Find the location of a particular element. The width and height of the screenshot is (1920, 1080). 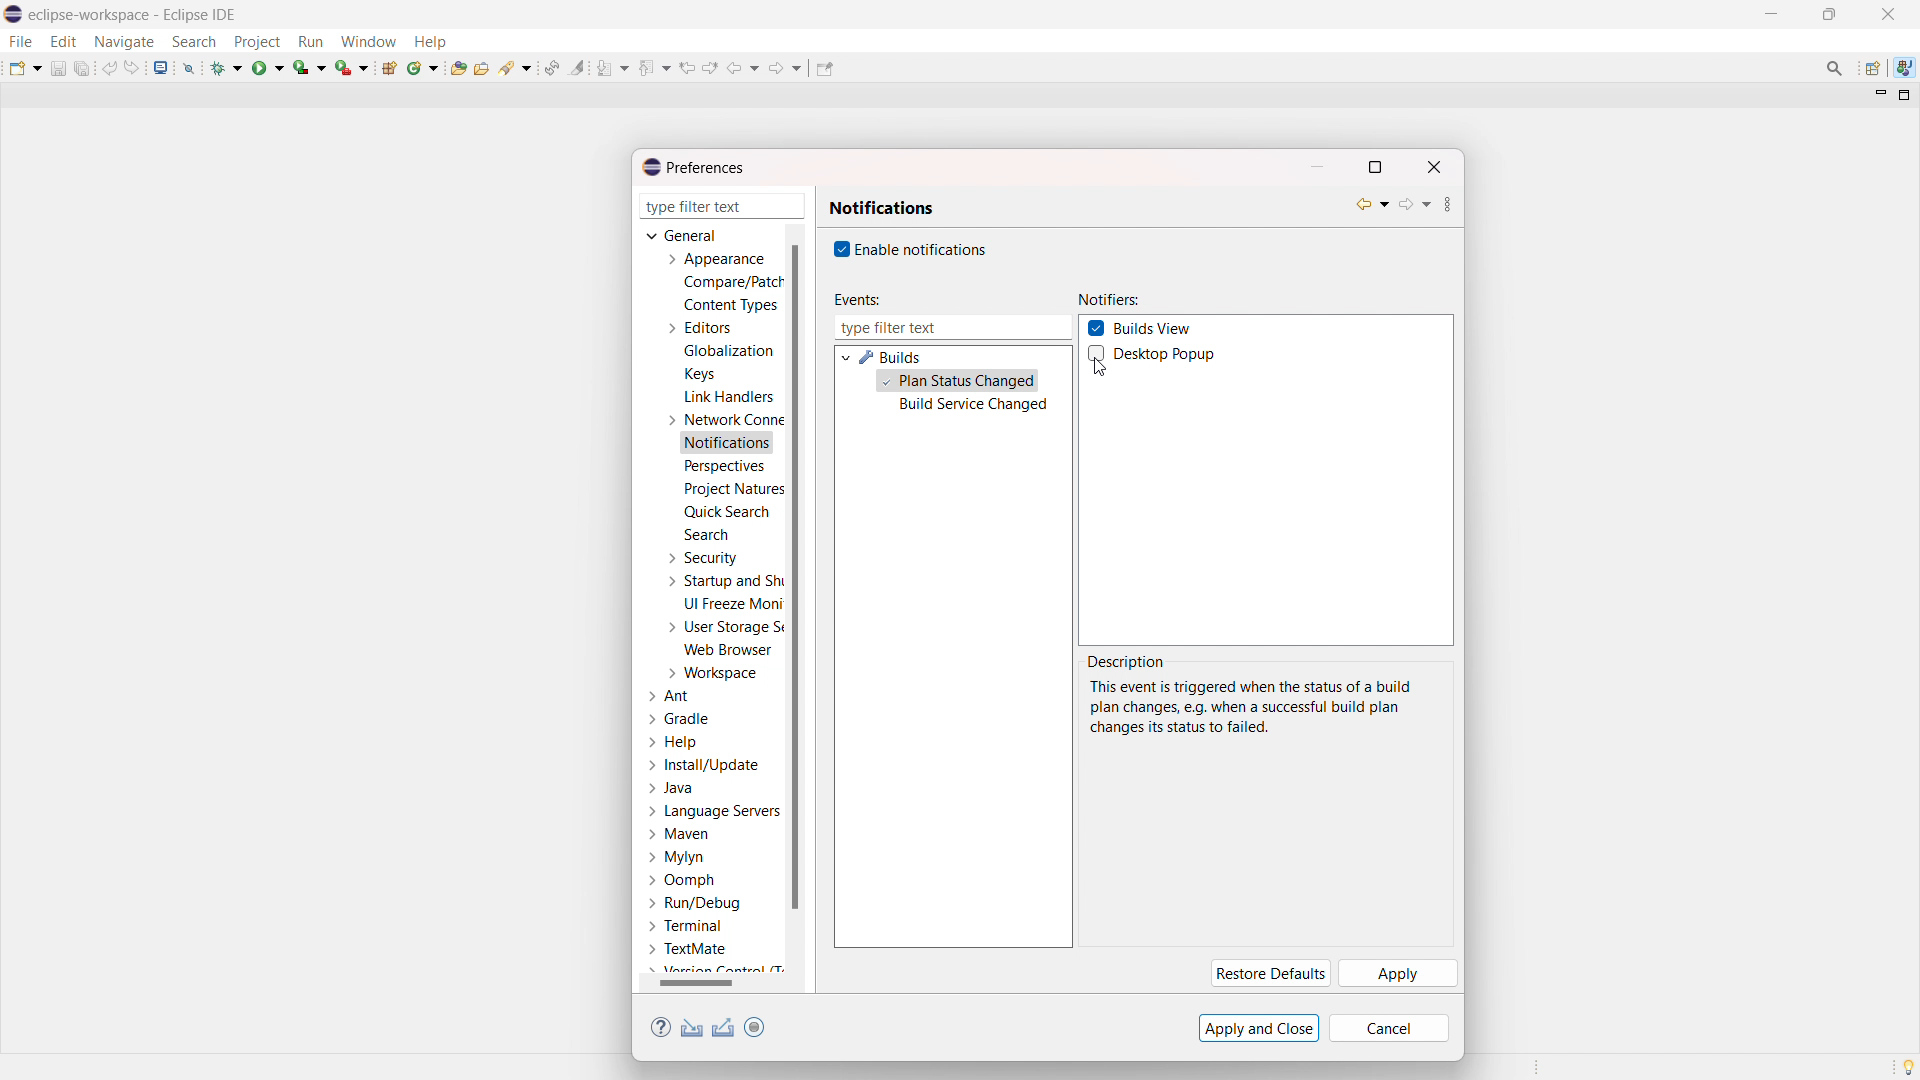

preferences dialogbox is located at coordinates (692, 167).